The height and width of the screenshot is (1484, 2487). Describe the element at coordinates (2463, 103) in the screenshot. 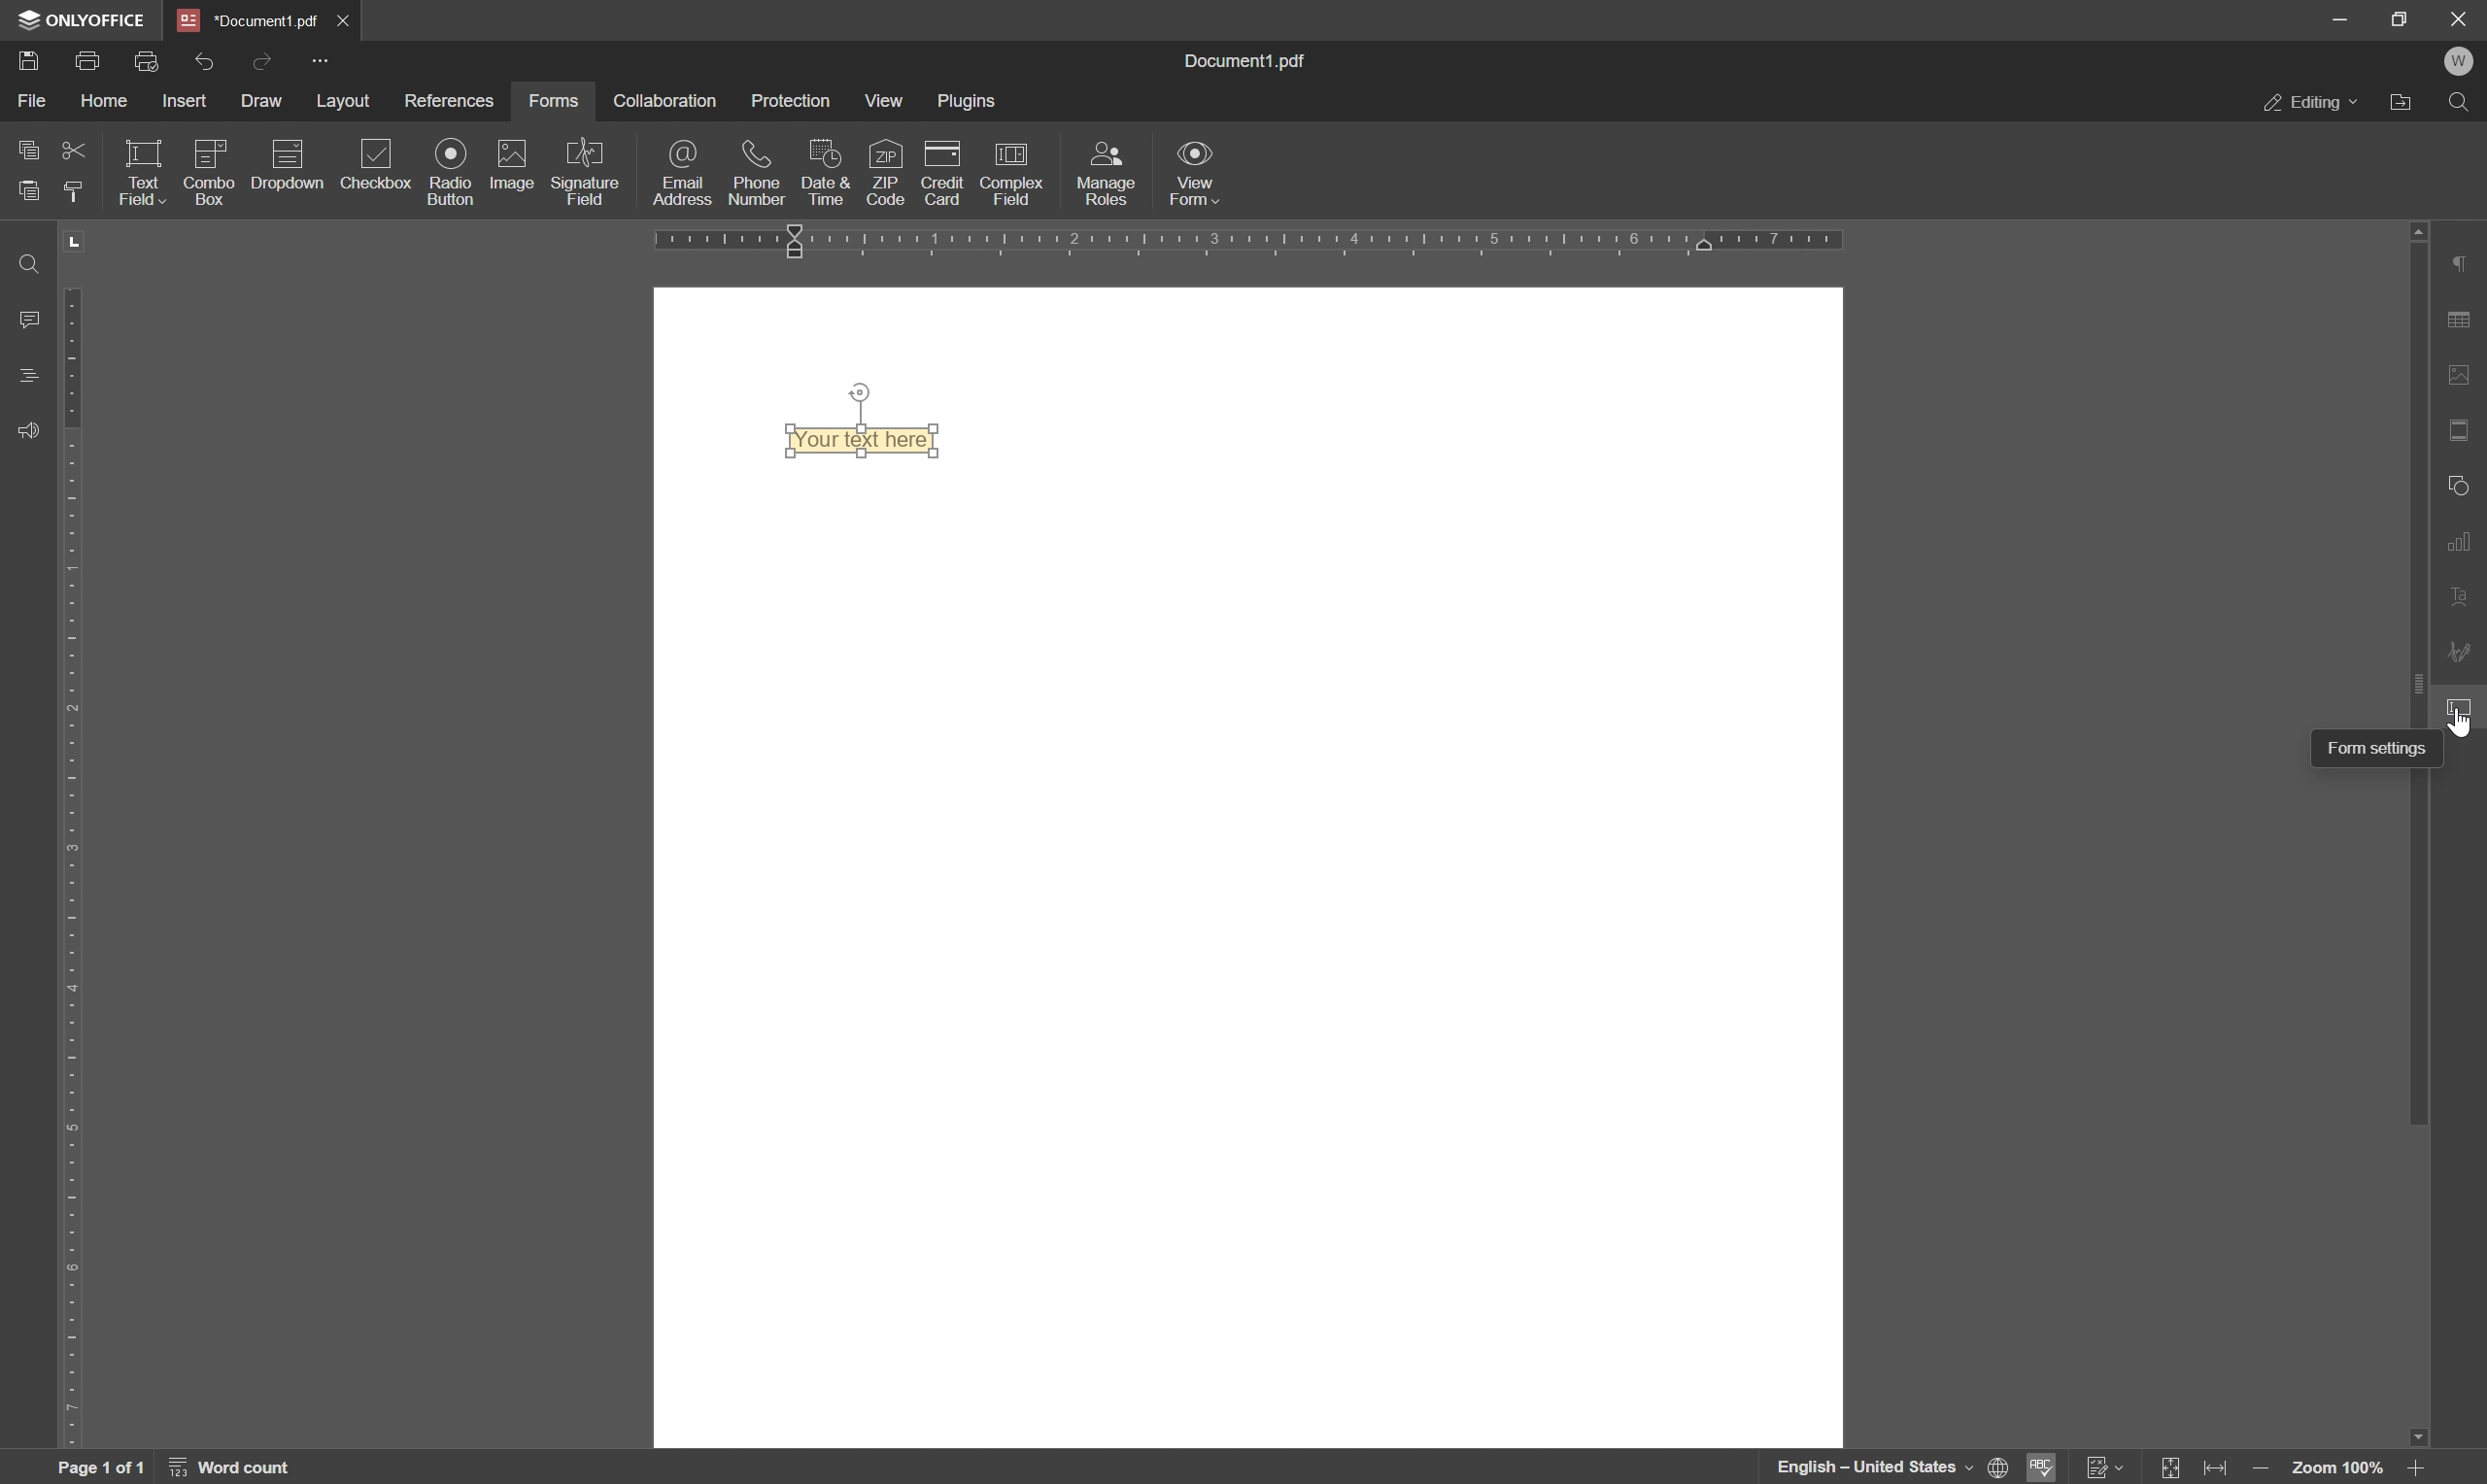

I see `find` at that location.